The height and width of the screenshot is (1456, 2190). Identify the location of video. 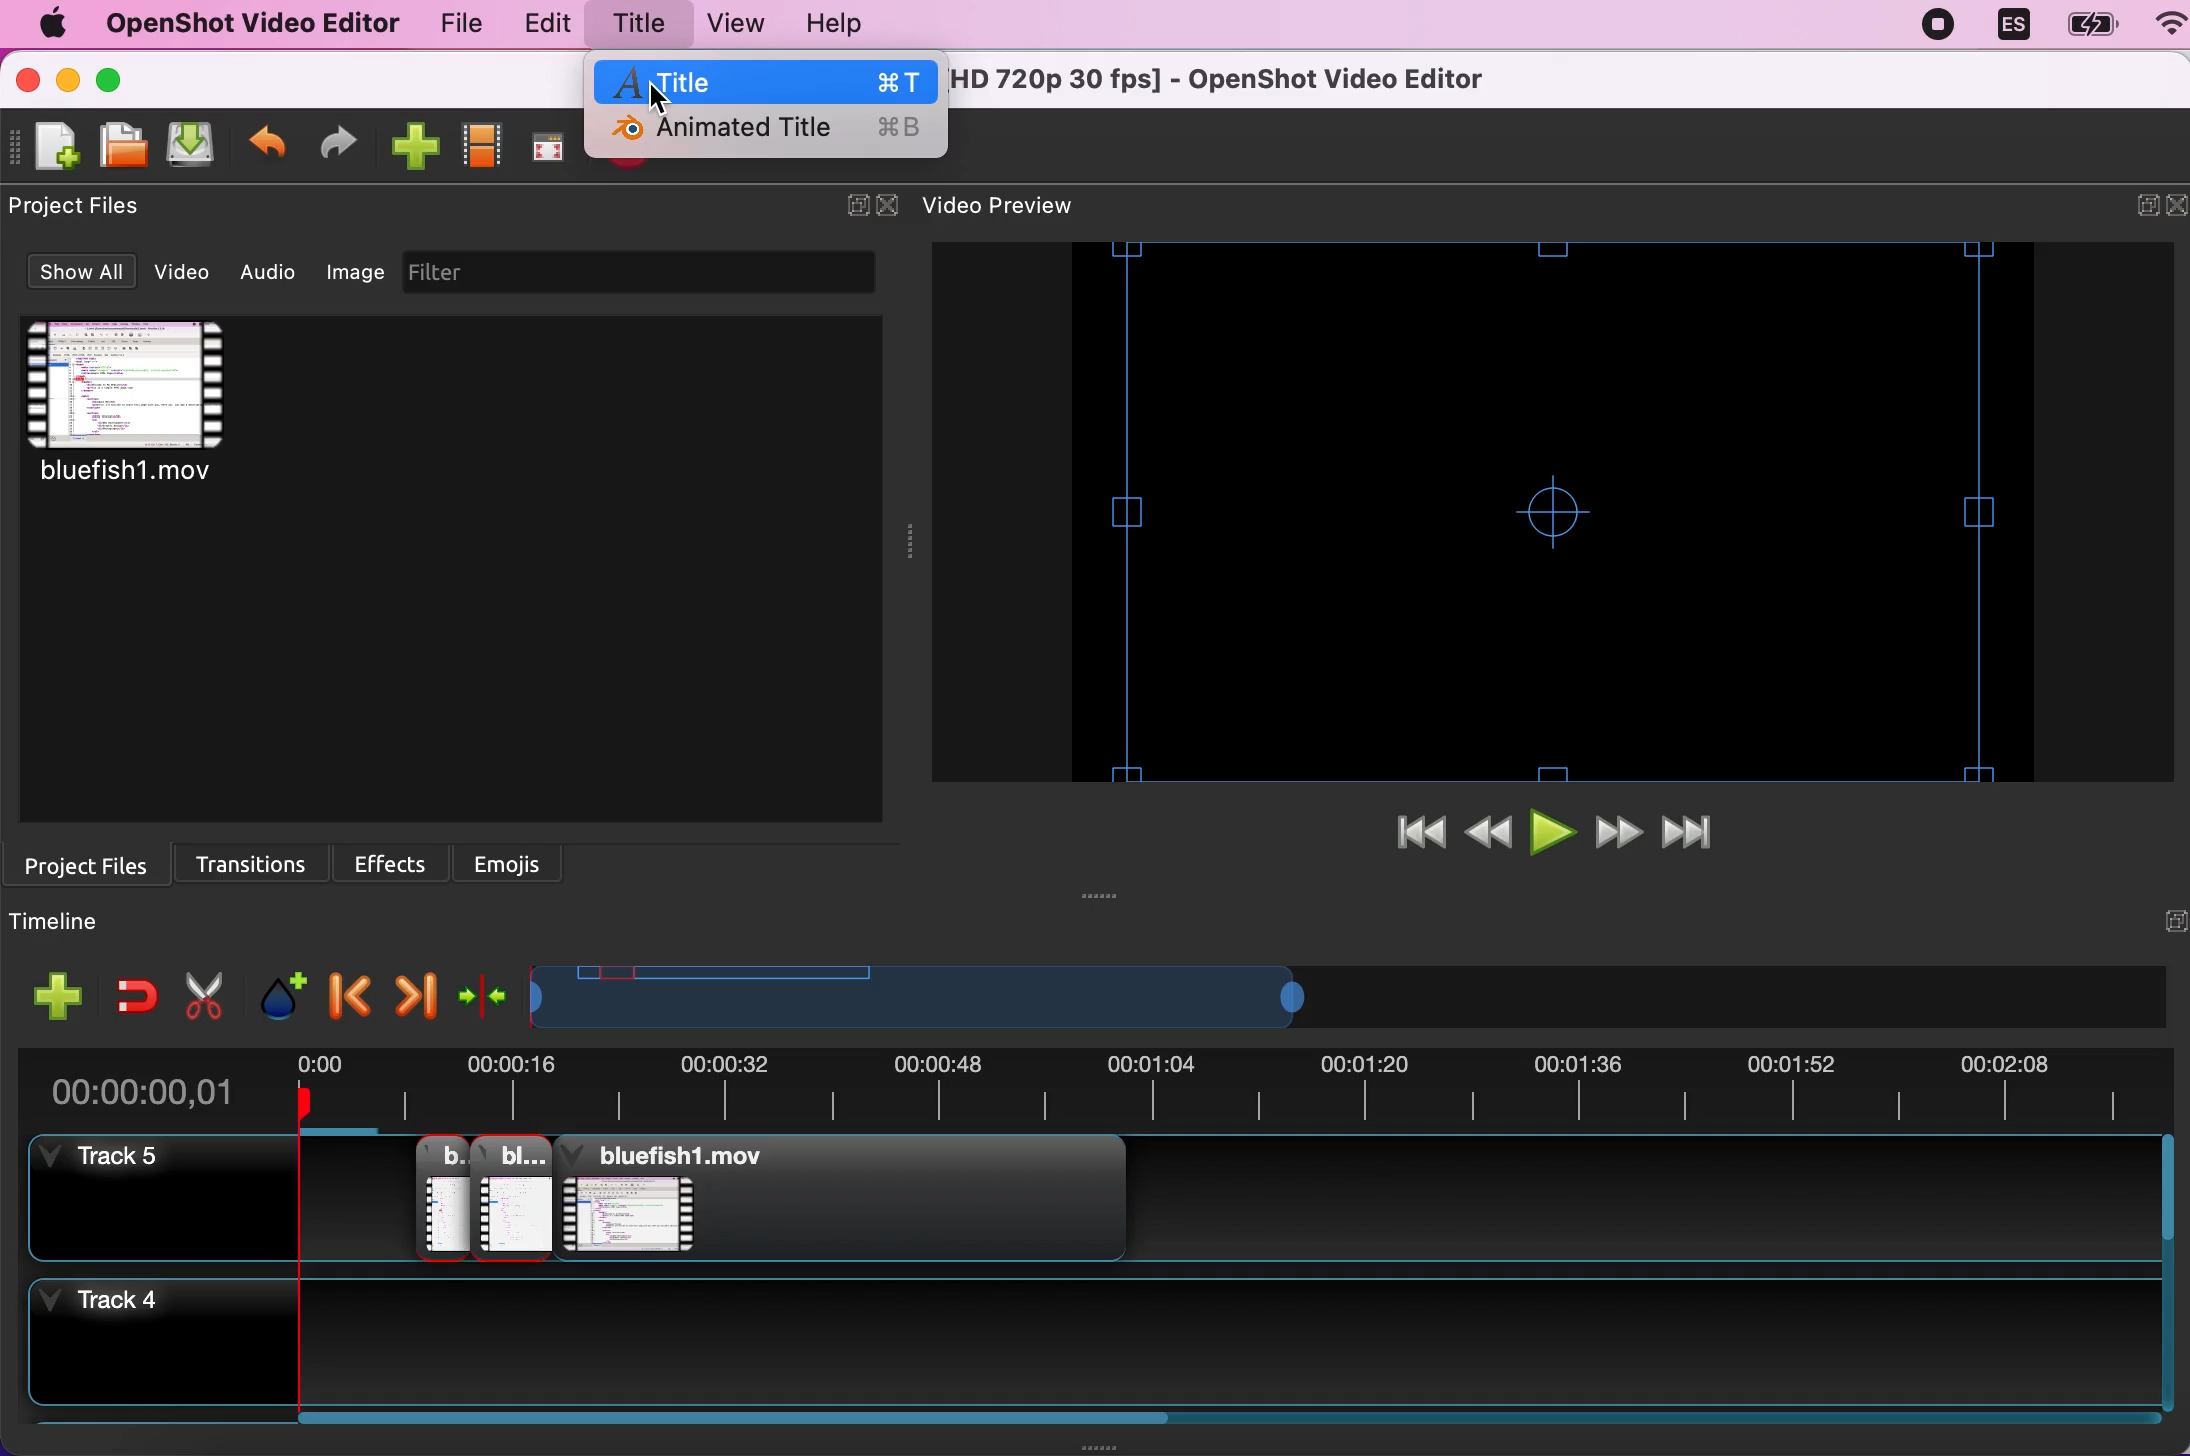
(163, 418).